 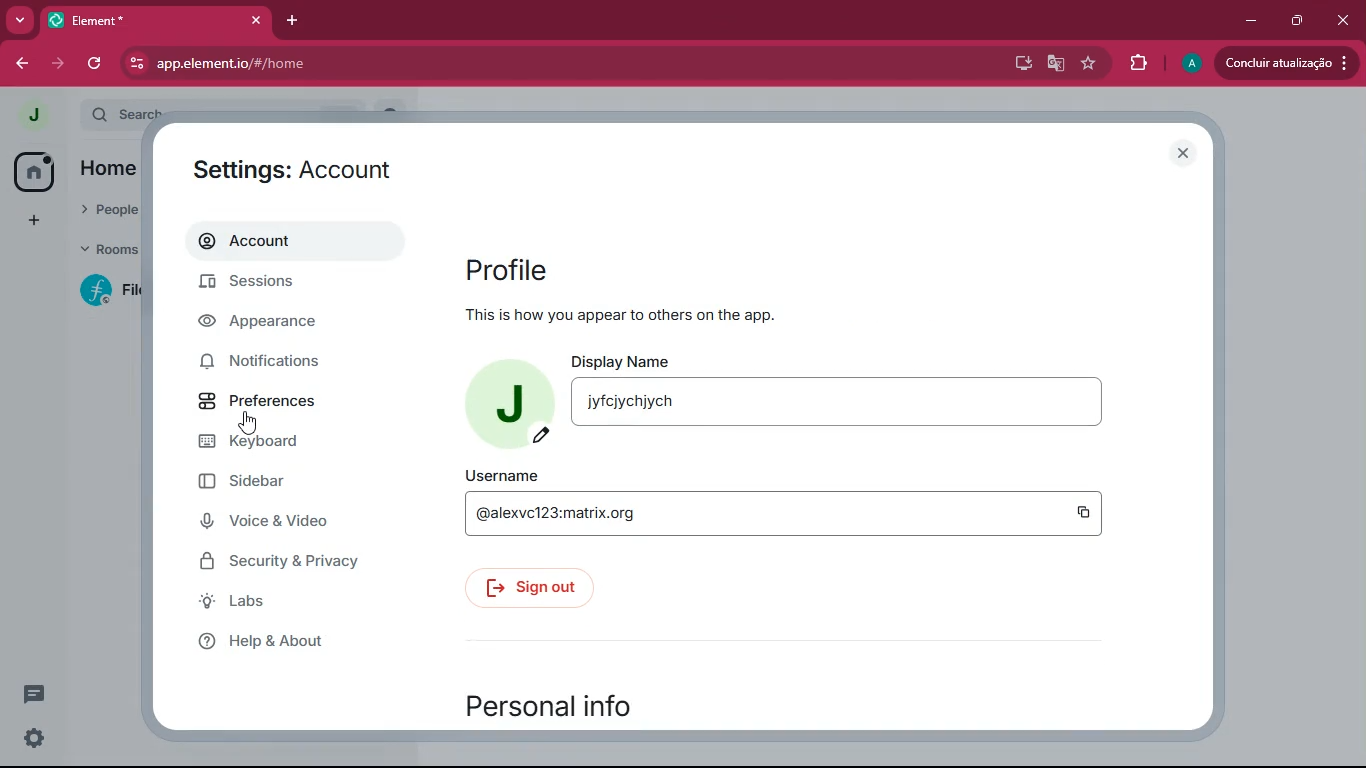 What do you see at coordinates (285, 522) in the screenshot?
I see `voice & video` at bounding box center [285, 522].